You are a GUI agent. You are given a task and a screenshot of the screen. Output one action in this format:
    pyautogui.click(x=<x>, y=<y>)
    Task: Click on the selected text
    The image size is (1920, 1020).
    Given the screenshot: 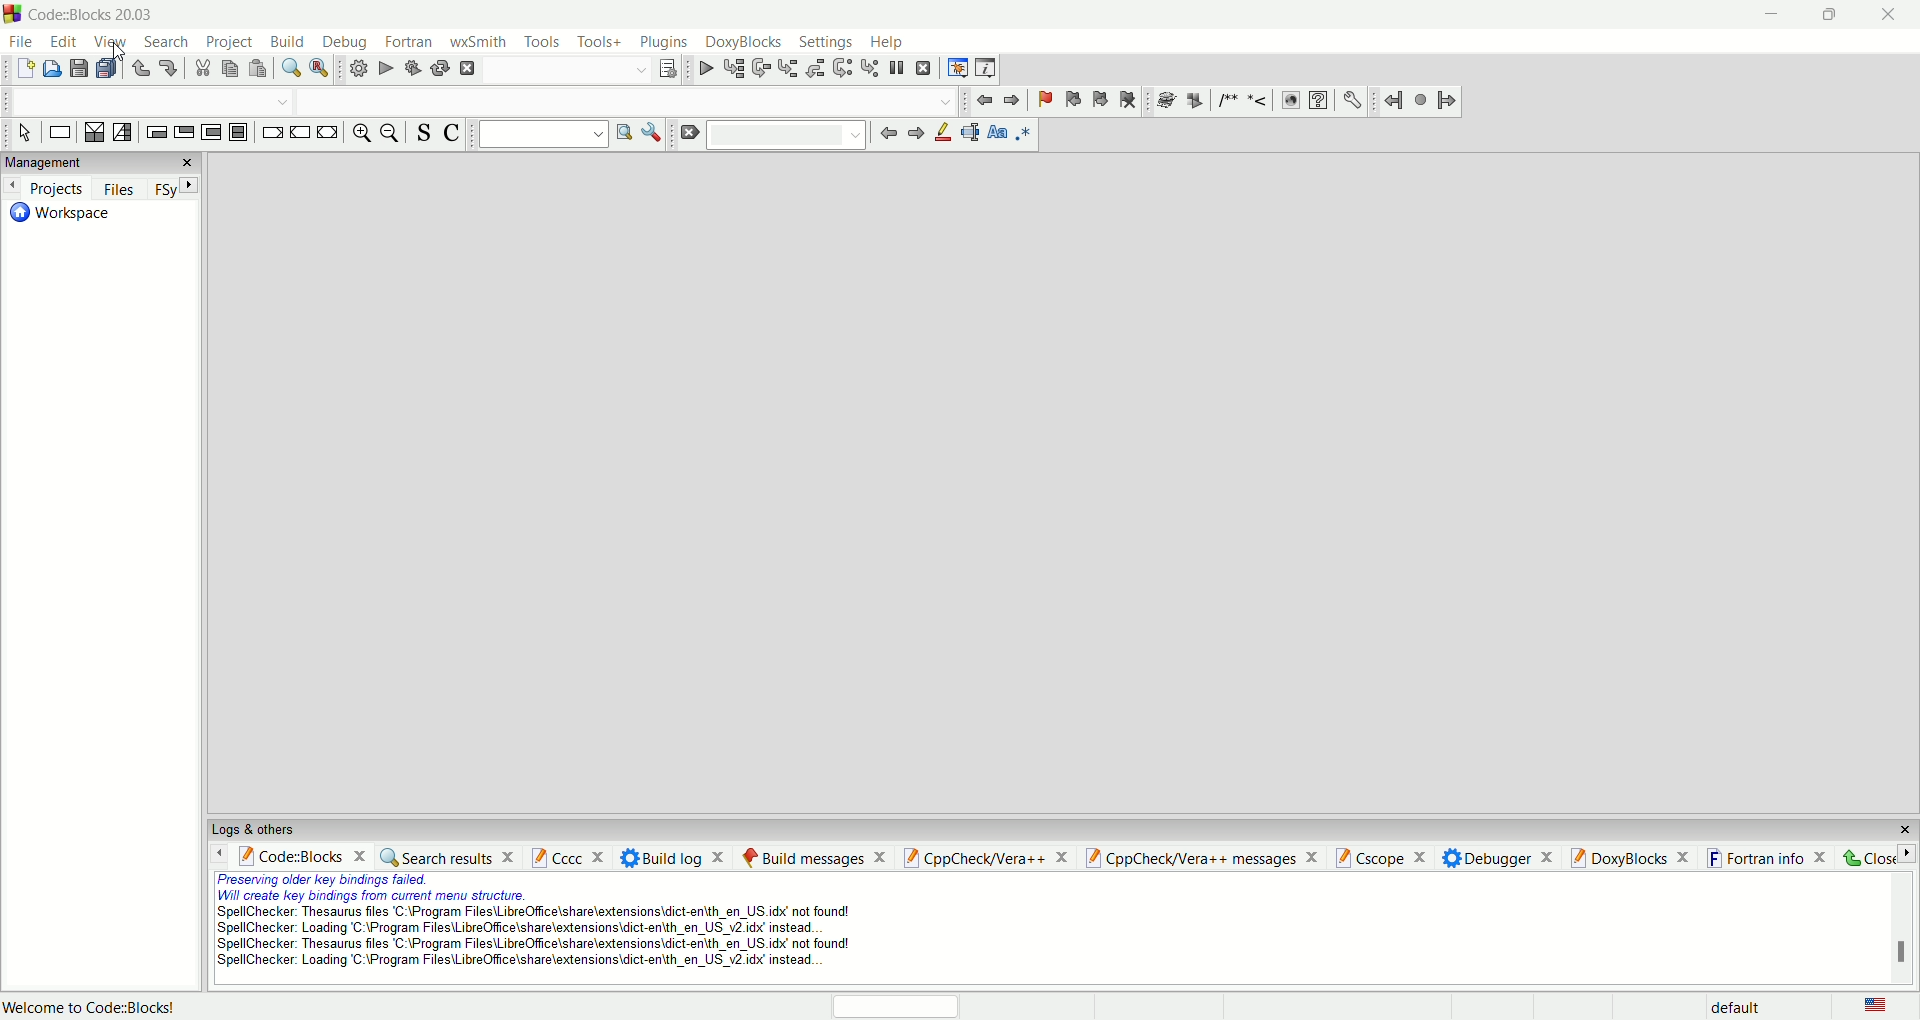 What is the action you would take?
    pyautogui.click(x=971, y=133)
    